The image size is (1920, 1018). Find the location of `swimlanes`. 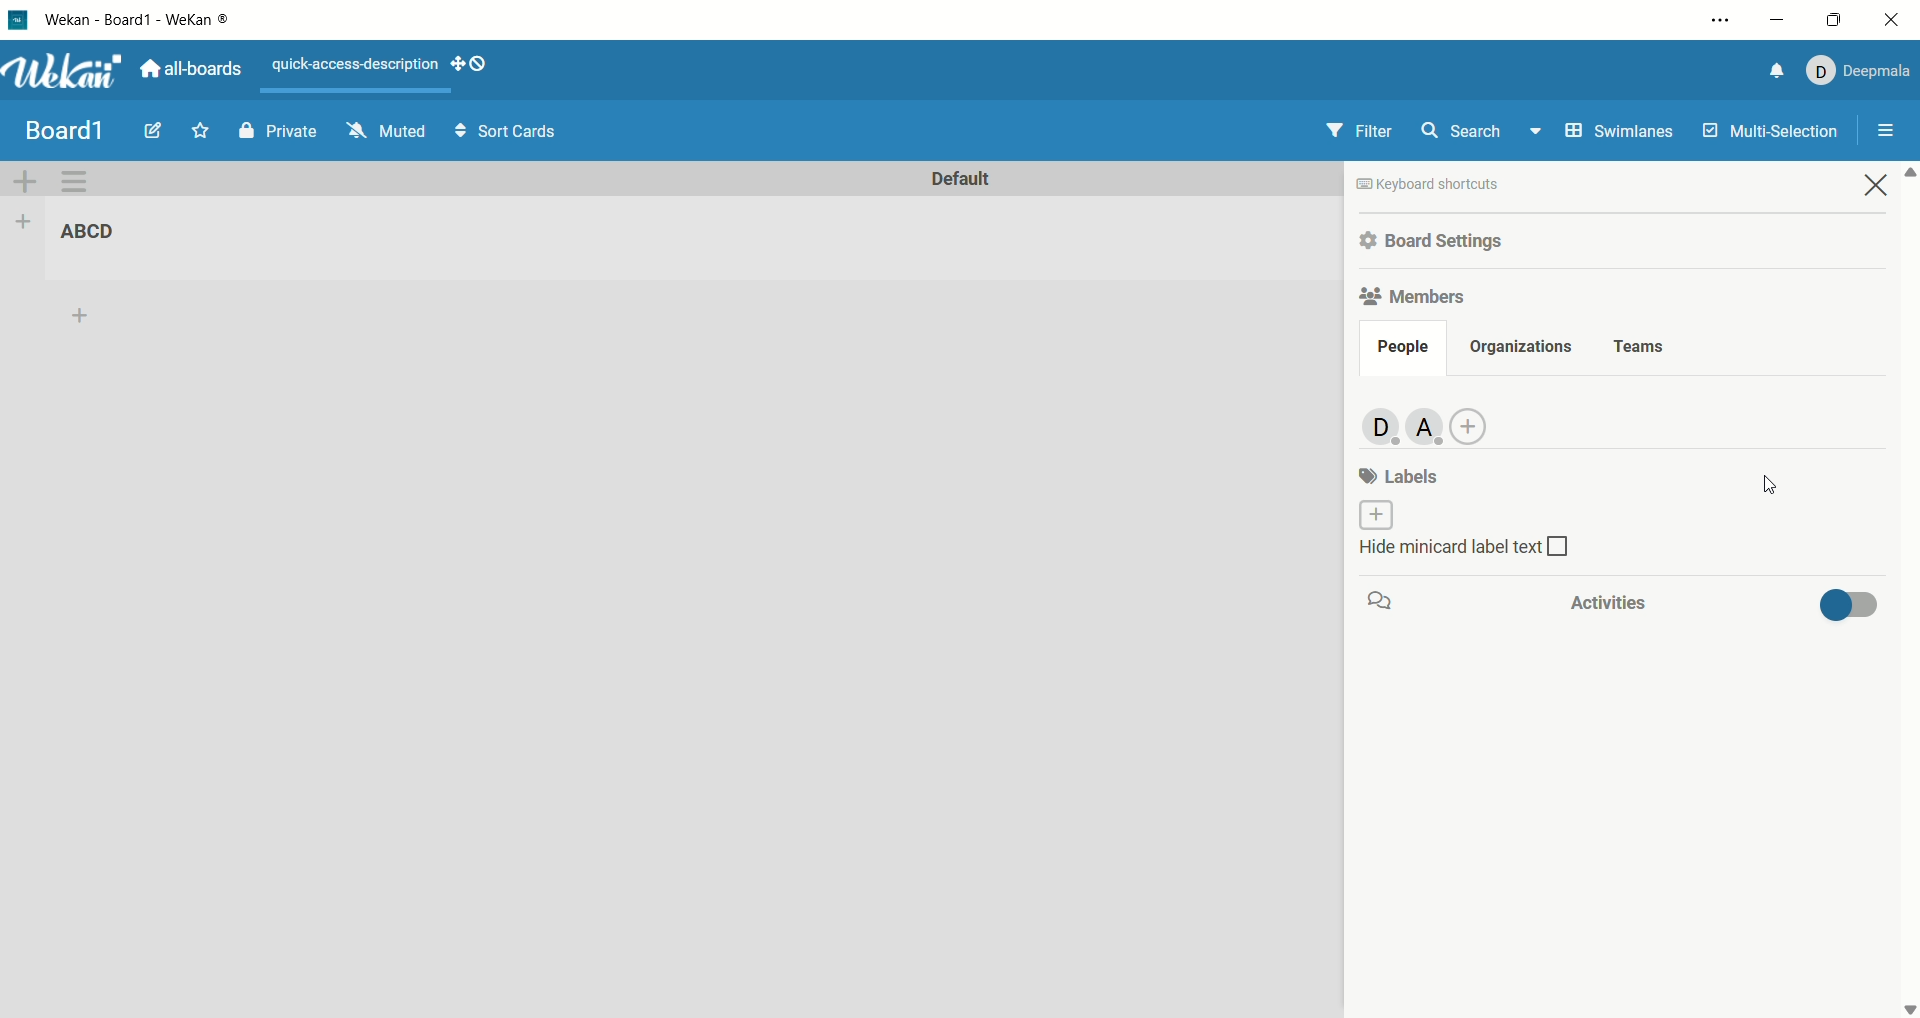

swimlanes is located at coordinates (1621, 133).